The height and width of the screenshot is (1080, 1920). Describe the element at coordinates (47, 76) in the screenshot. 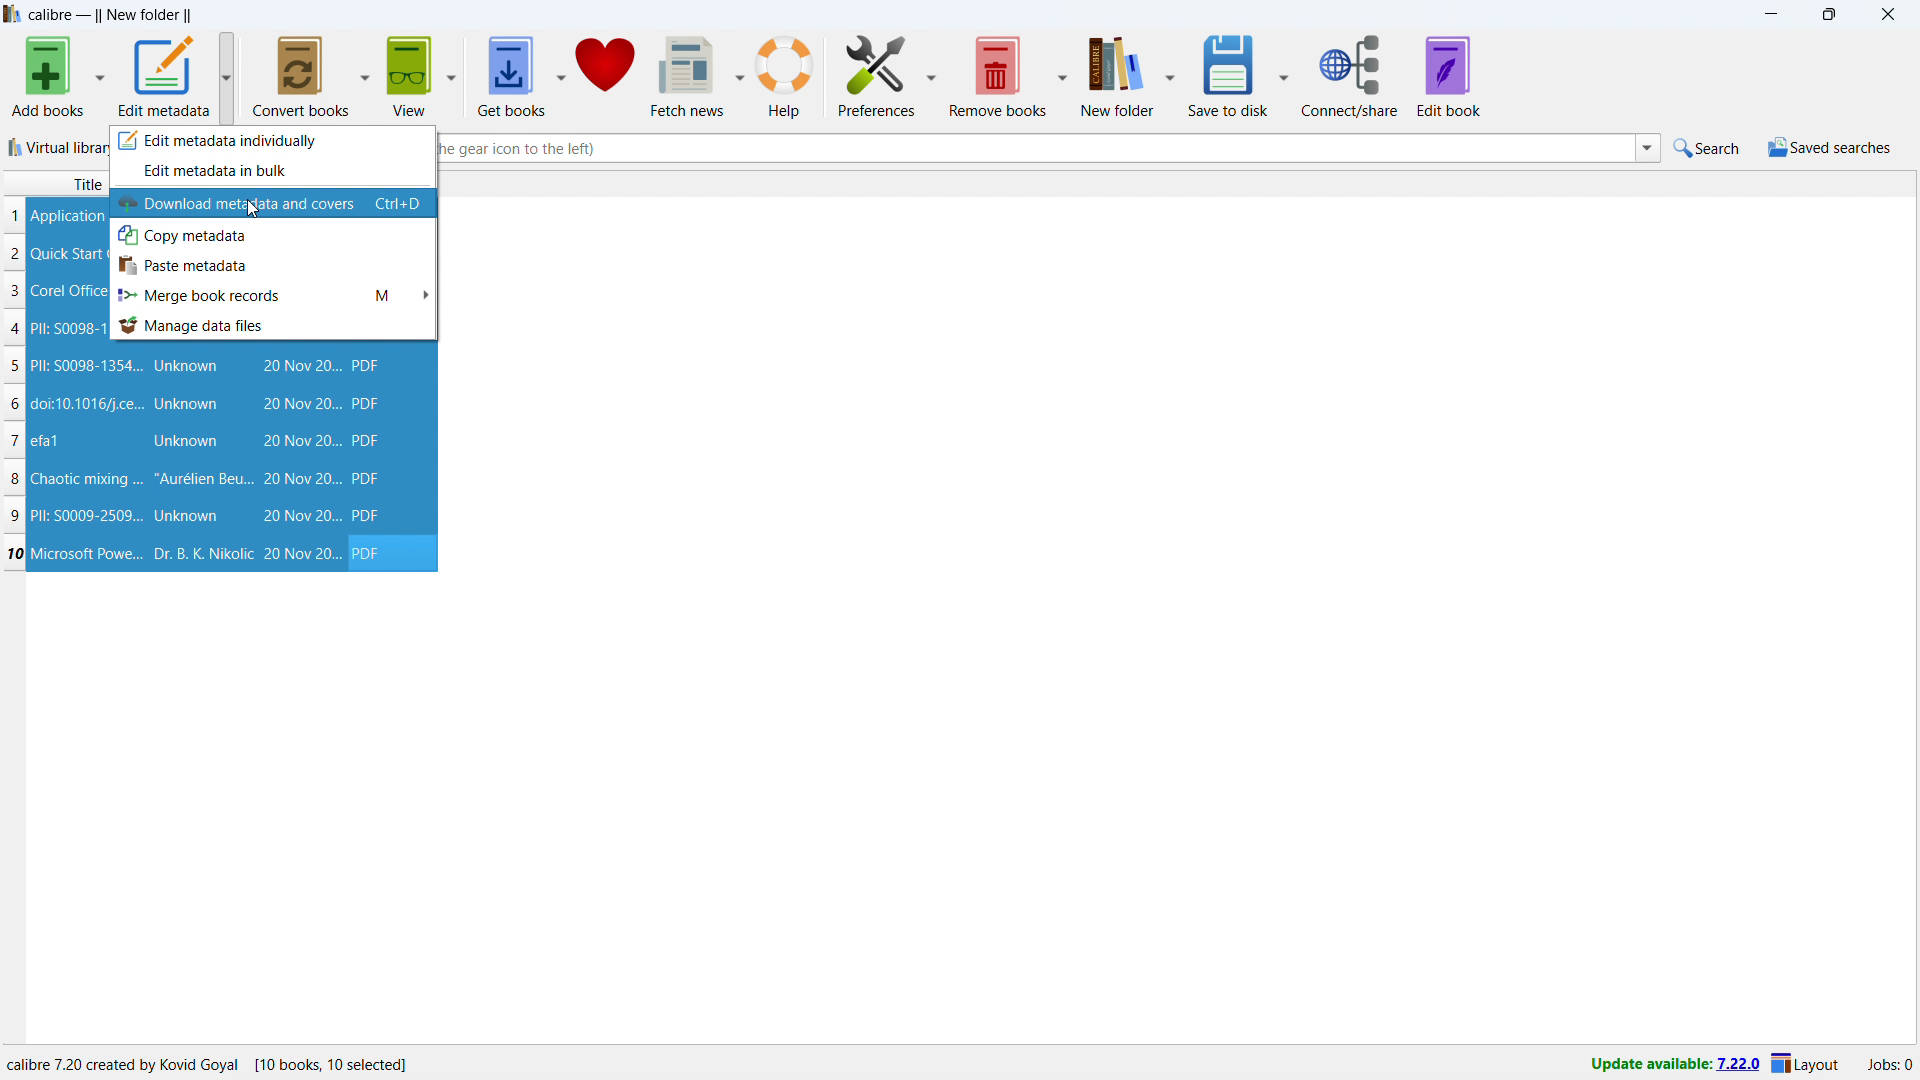

I see `add books` at that location.